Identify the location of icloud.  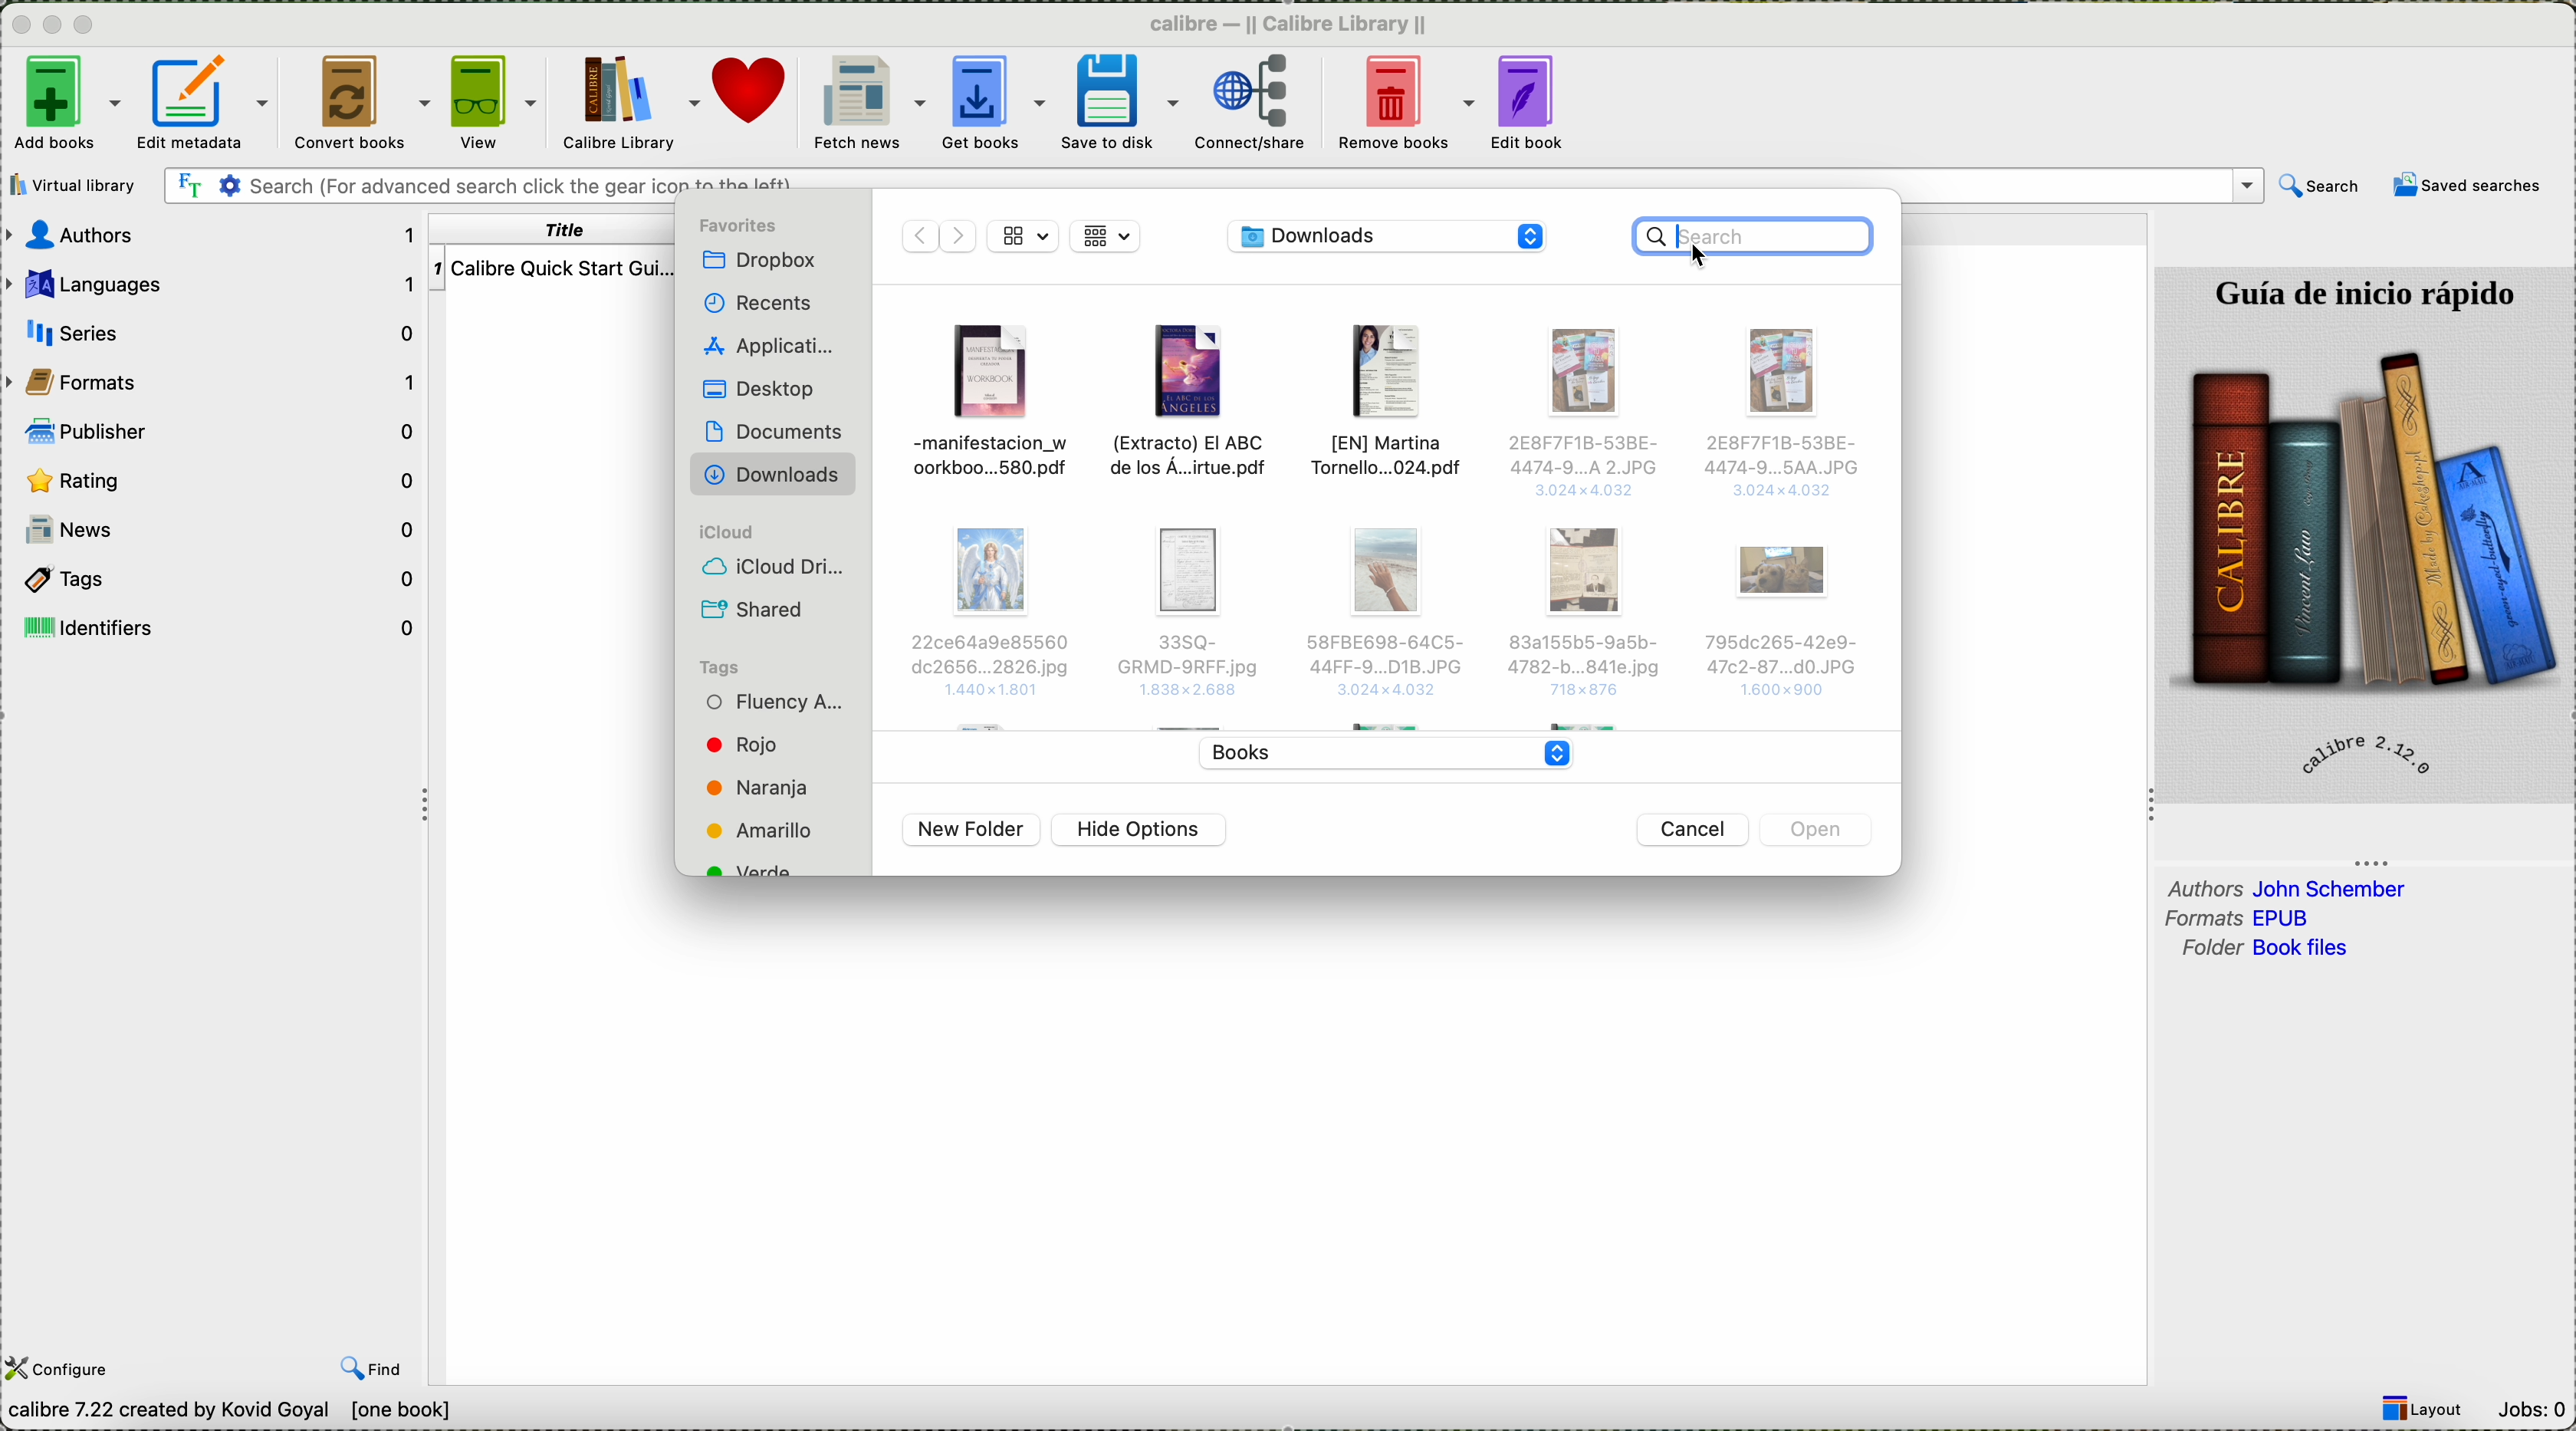
(723, 530).